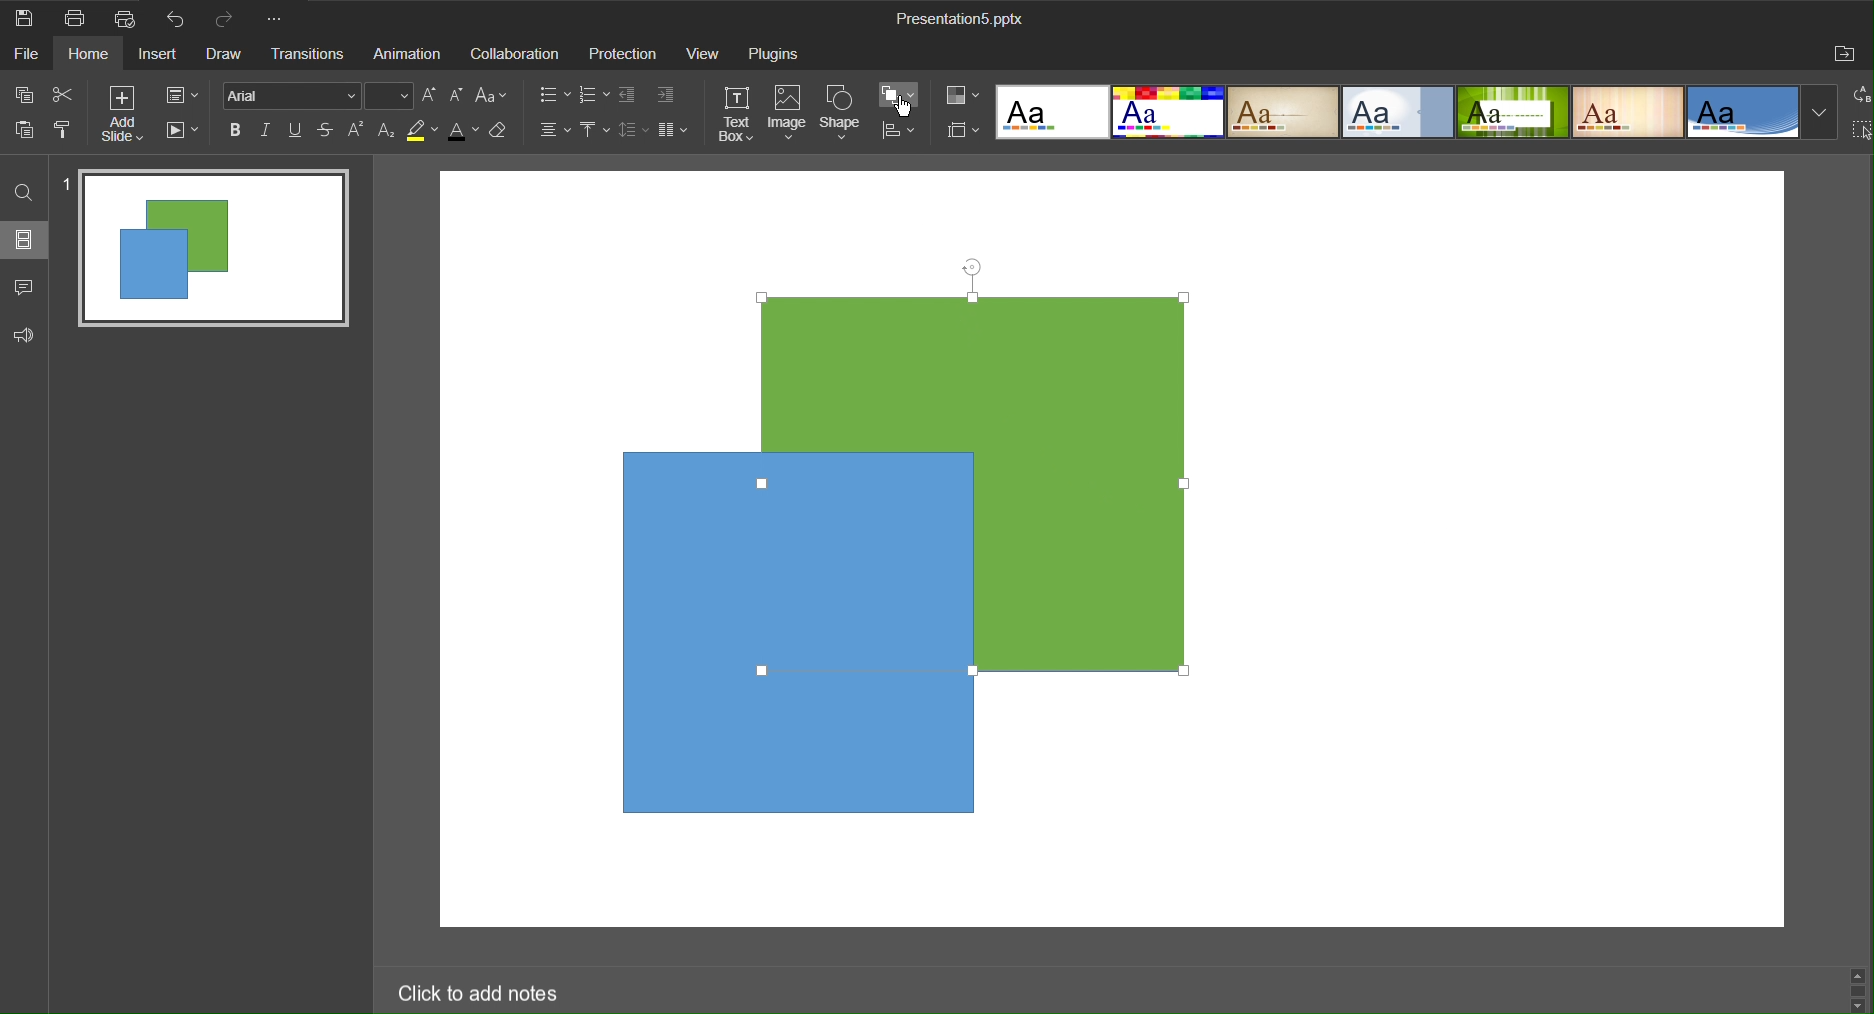 Image resolution: width=1874 pixels, height=1014 pixels. What do you see at coordinates (776, 54) in the screenshot?
I see `Plugins` at bounding box center [776, 54].